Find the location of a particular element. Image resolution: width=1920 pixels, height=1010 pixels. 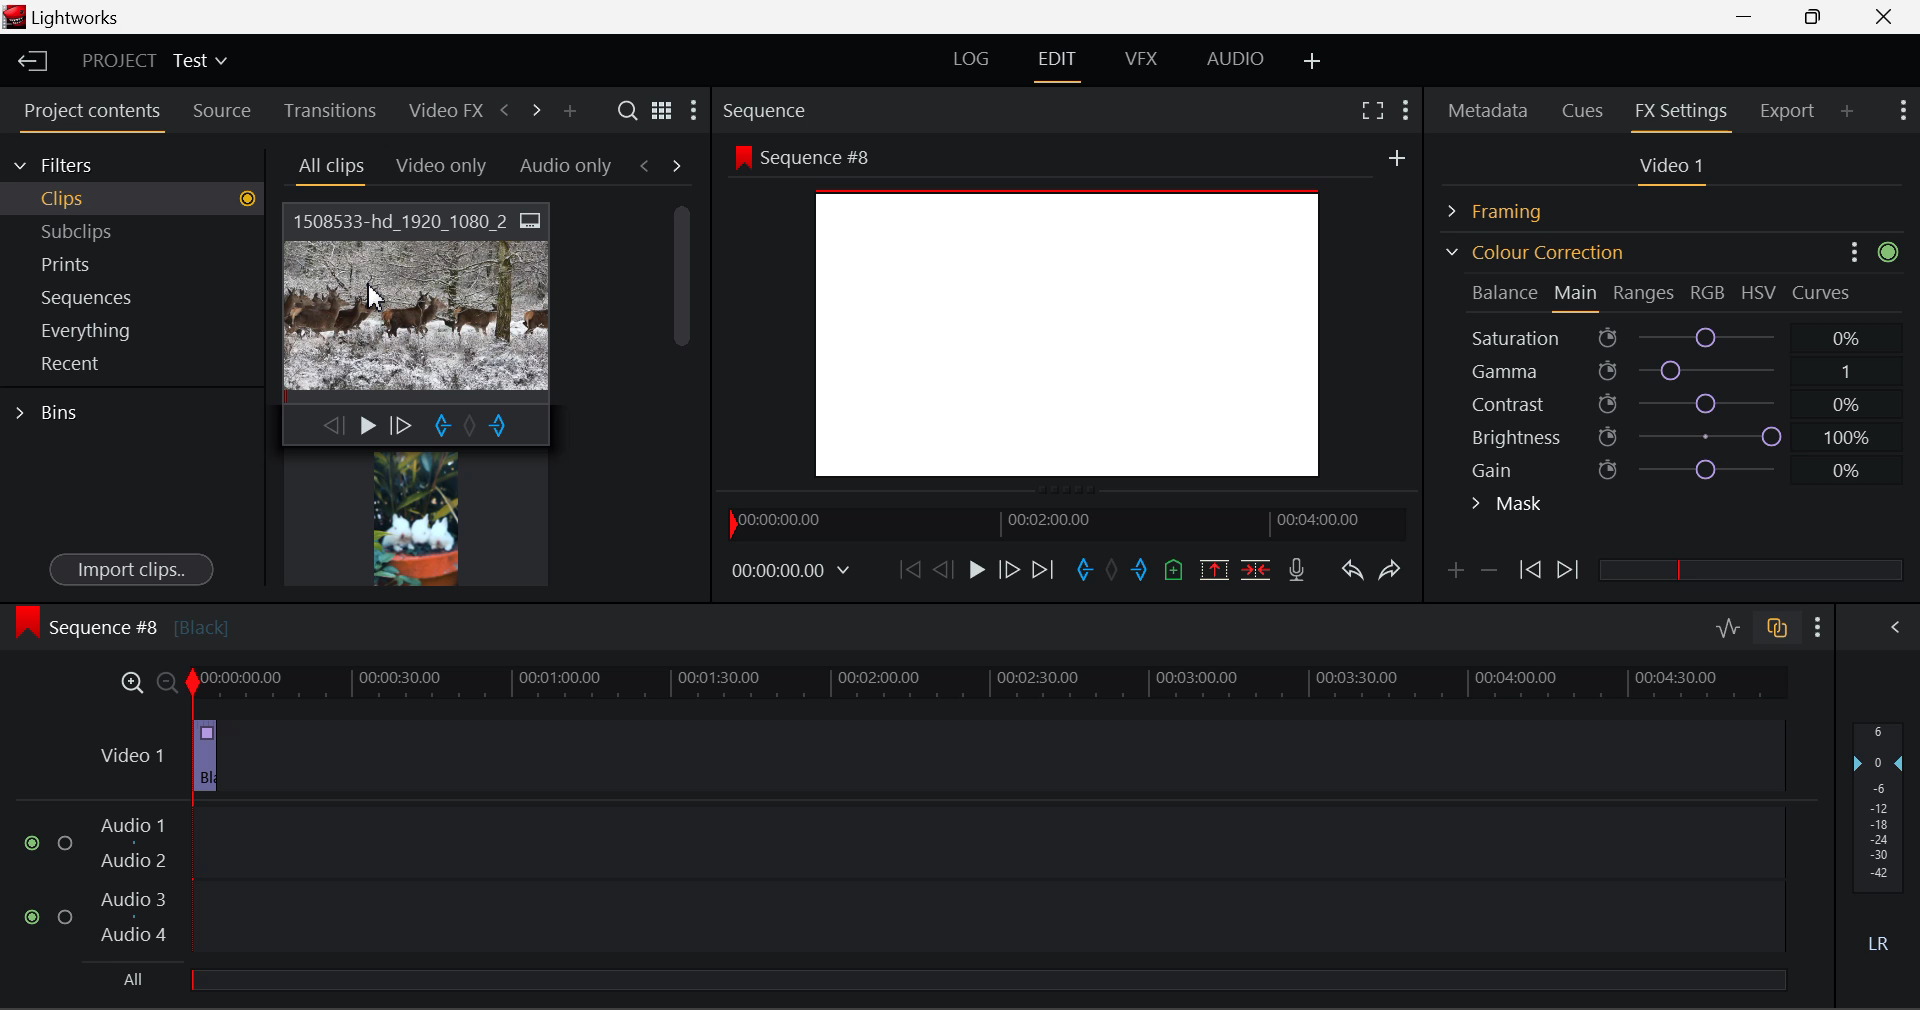

Background changed is located at coordinates (1070, 316).